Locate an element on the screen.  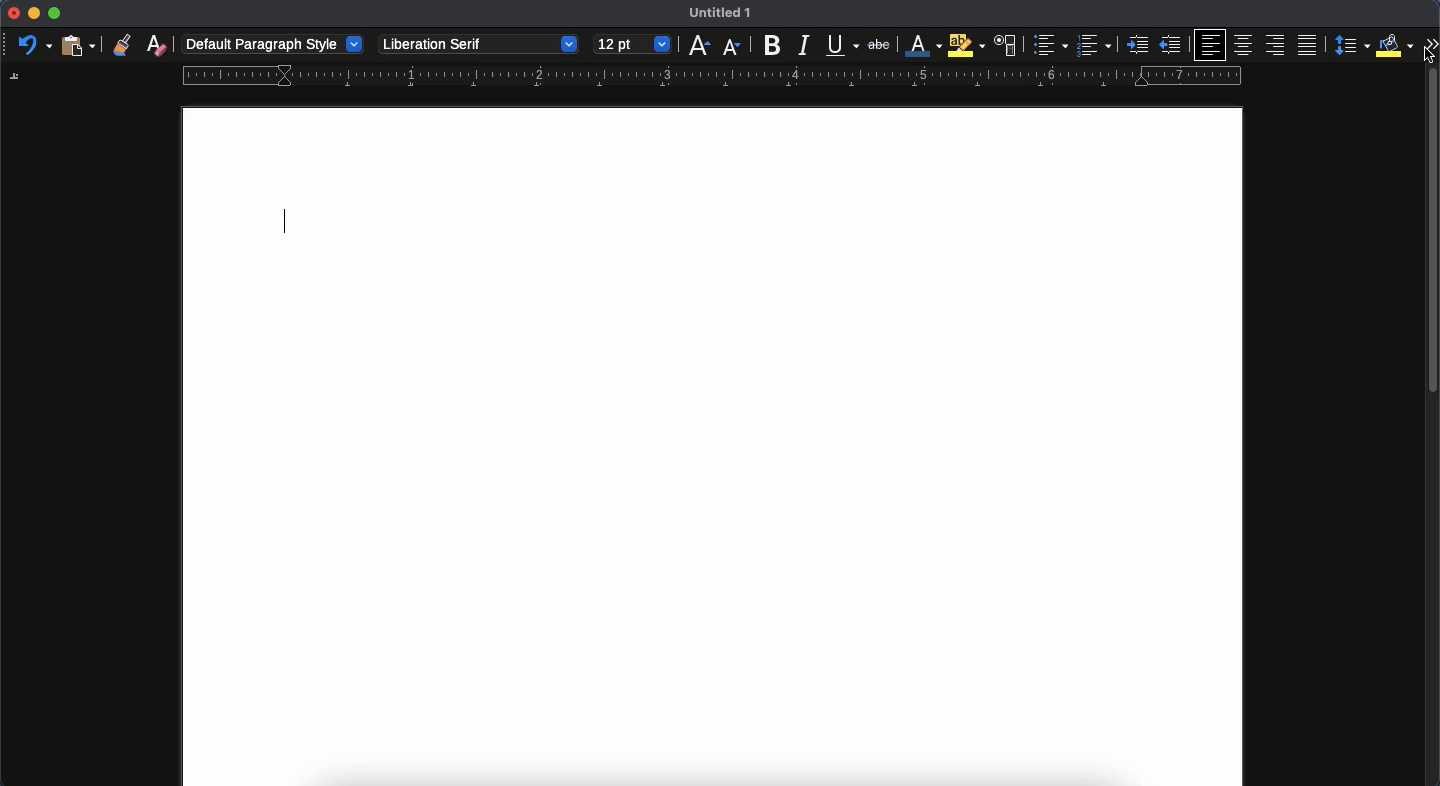
unindented is located at coordinates (1172, 45).